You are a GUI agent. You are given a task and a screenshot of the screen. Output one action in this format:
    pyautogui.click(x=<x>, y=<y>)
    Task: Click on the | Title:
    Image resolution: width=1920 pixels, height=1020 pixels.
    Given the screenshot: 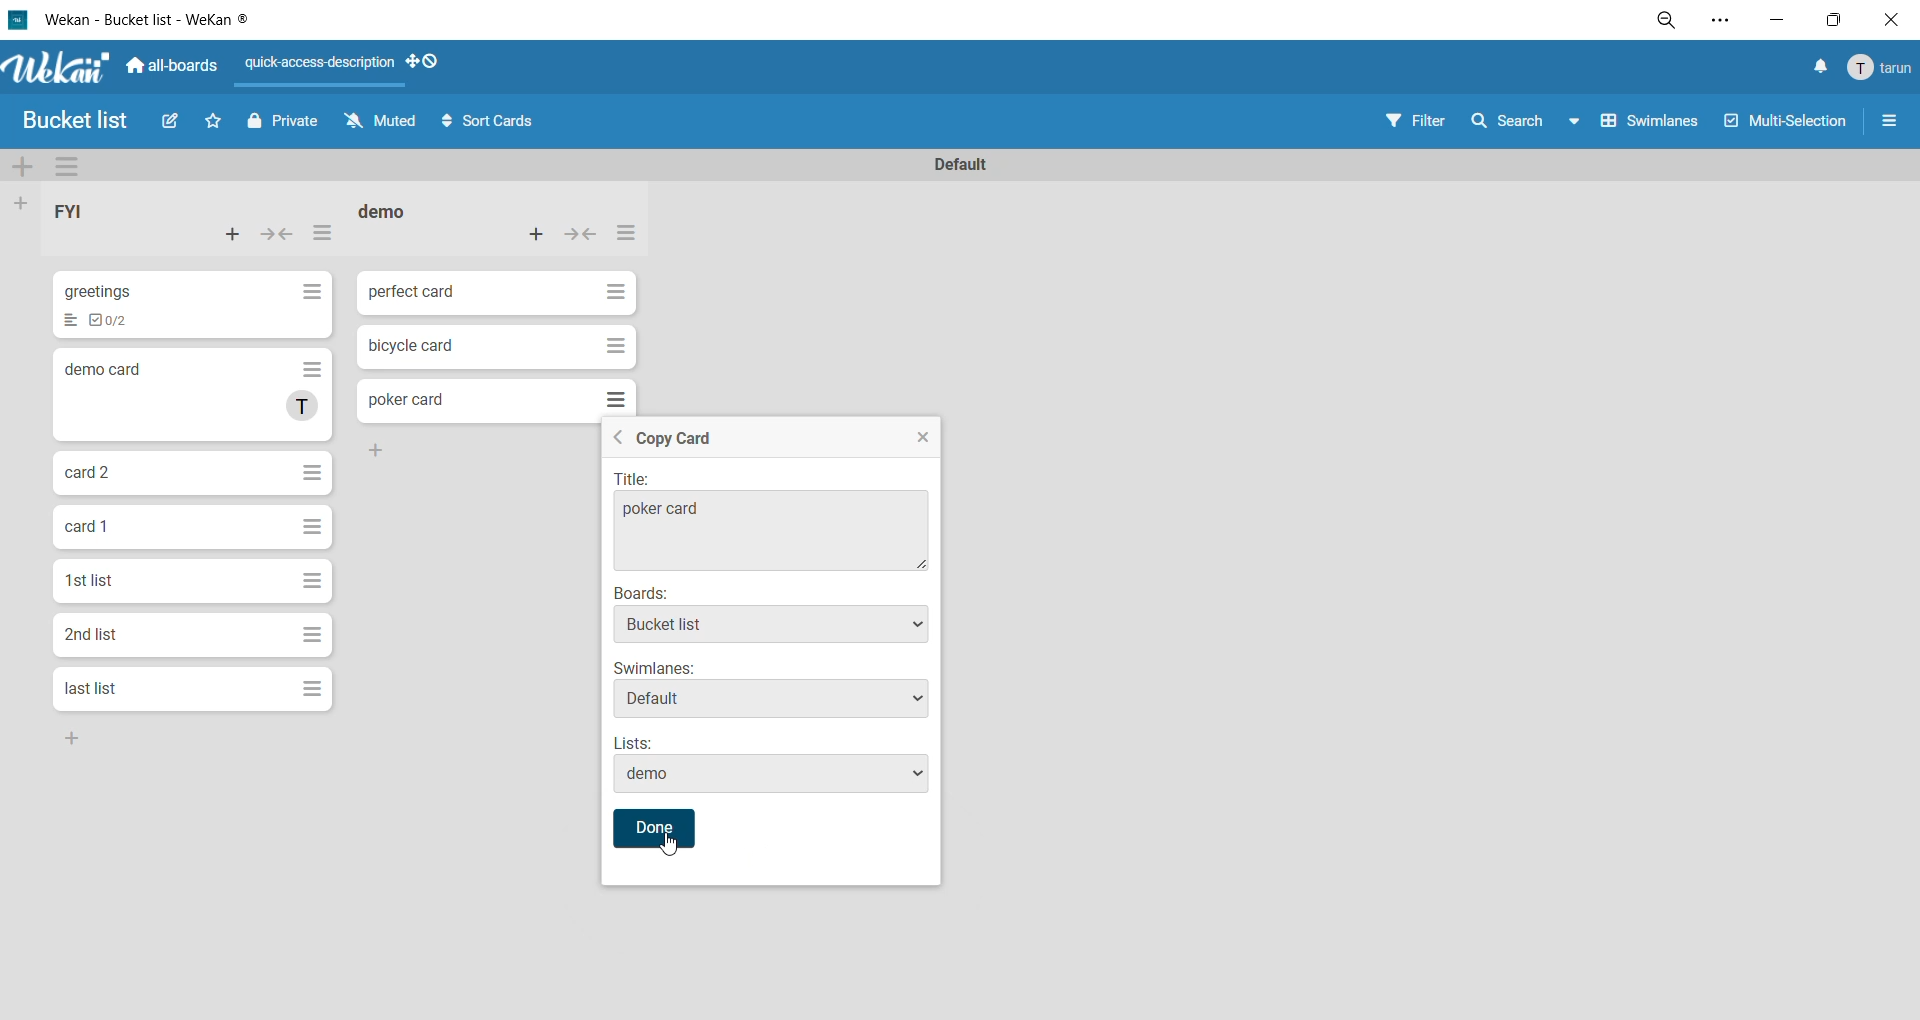 What is the action you would take?
    pyautogui.click(x=644, y=478)
    